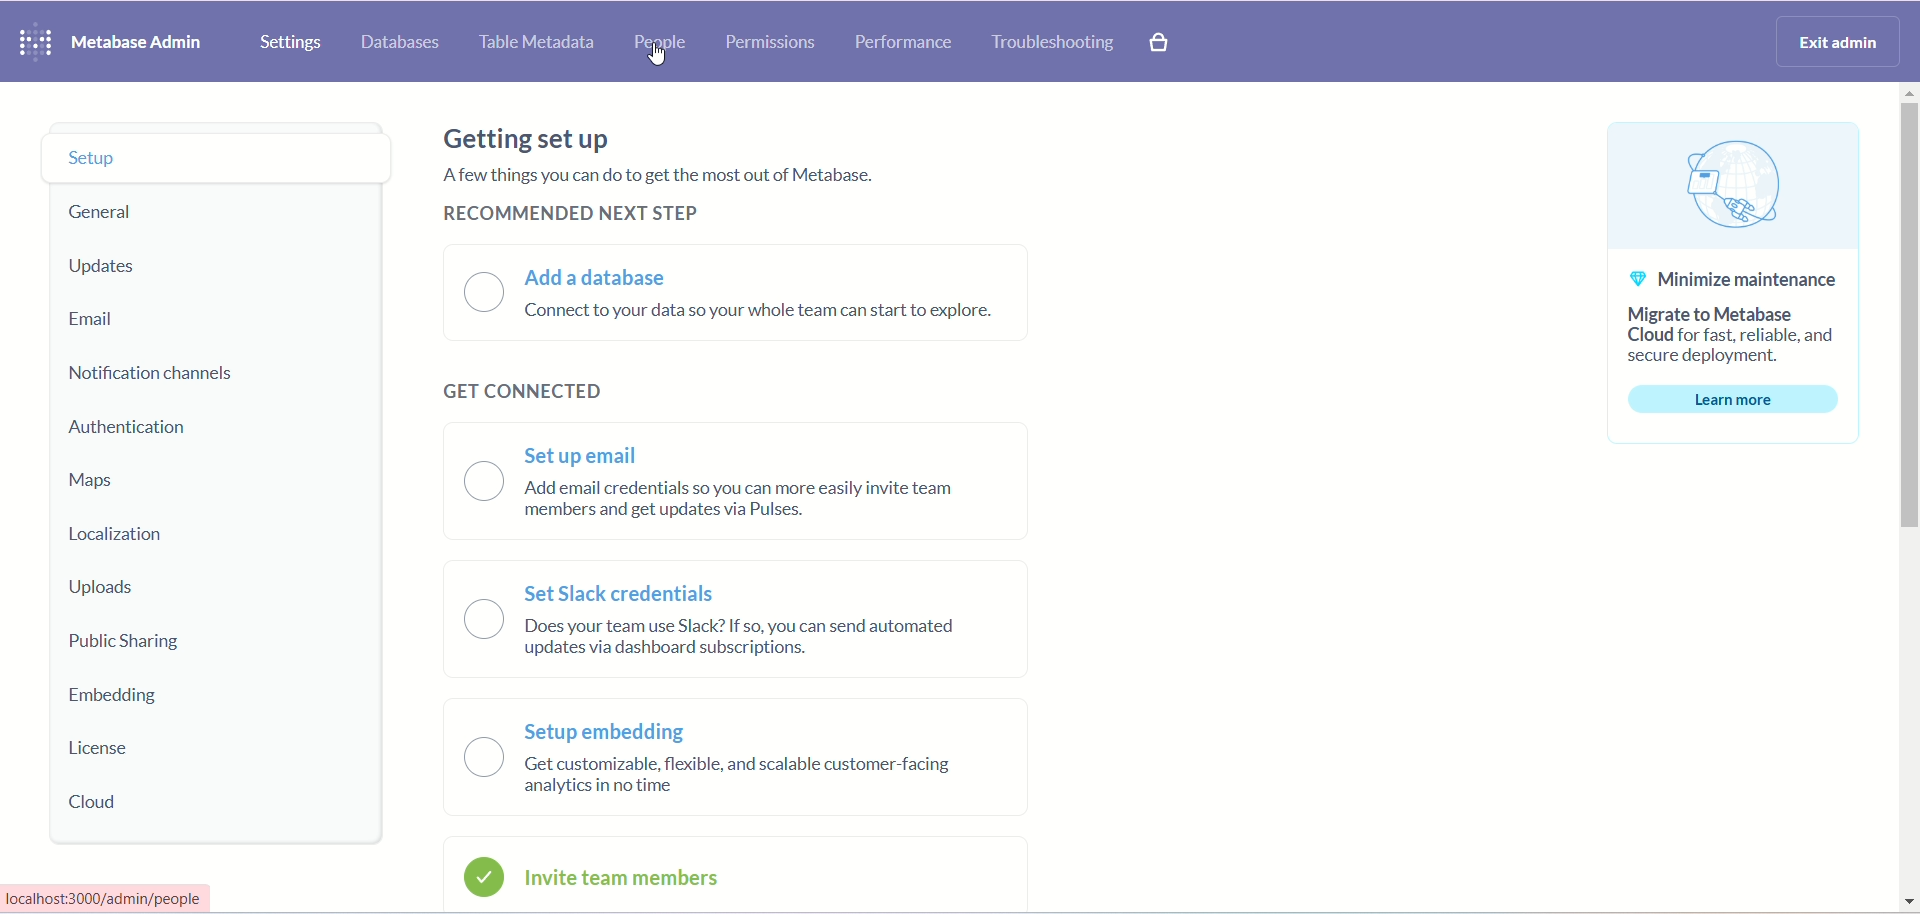  What do you see at coordinates (158, 375) in the screenshot?
I see `notification` at bounding box center [158, 375].